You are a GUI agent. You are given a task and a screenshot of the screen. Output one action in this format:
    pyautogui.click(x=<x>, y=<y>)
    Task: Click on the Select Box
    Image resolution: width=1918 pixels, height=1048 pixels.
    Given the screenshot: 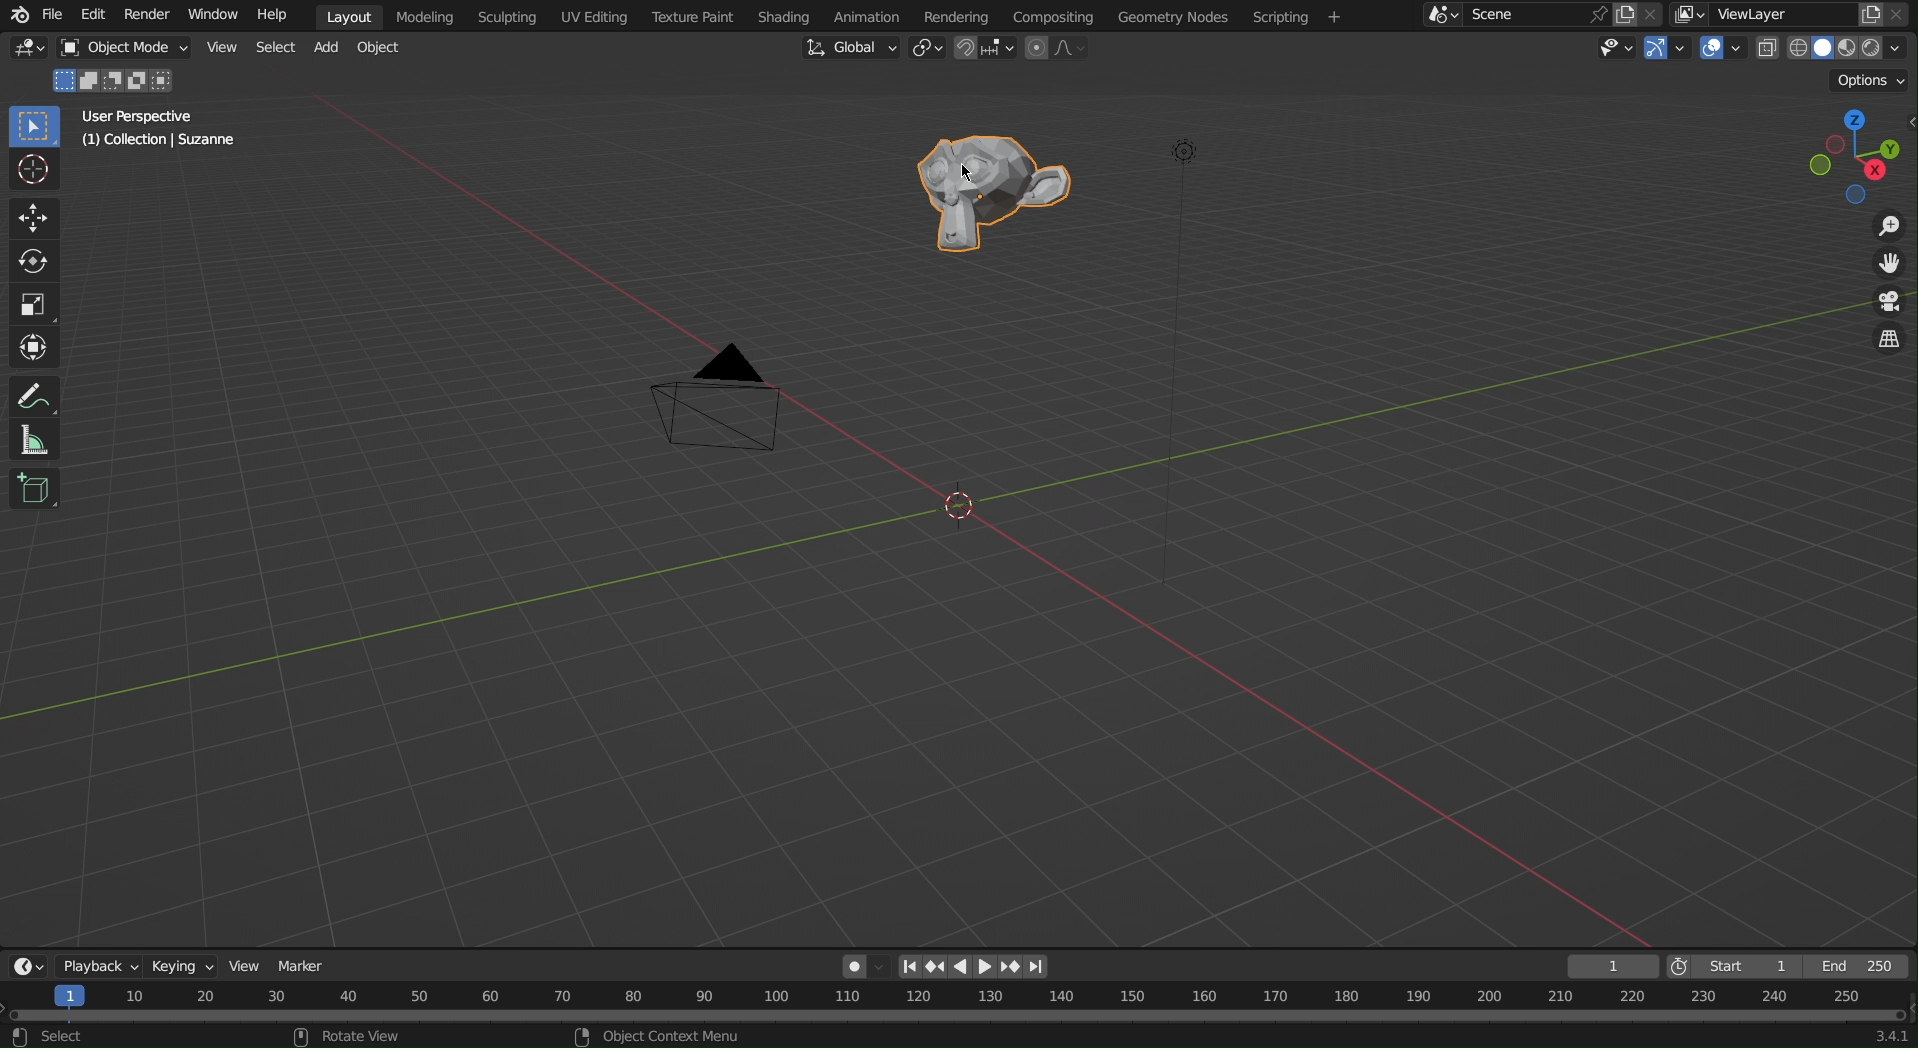 What is the action you would take?
    pyautogui.click(x=34, y=125)
    